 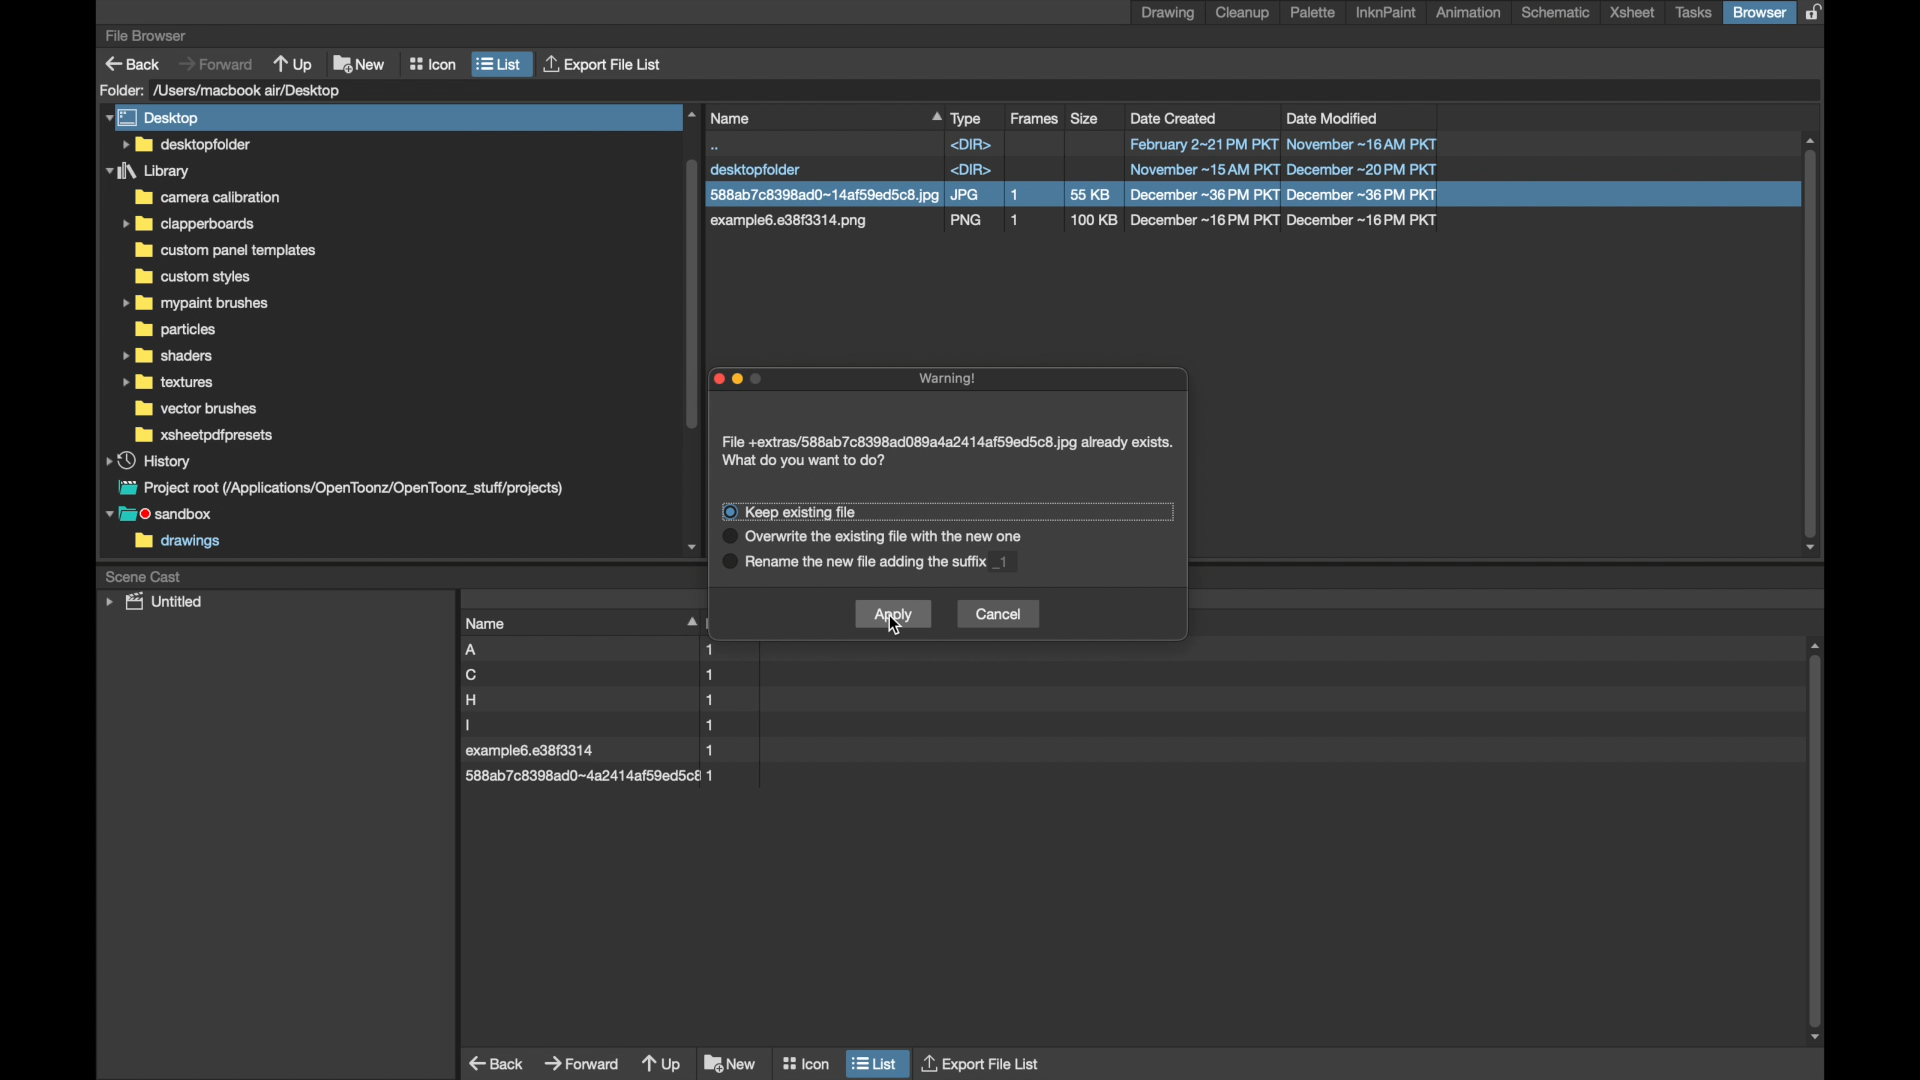 What do you see at coordinates (1333, 117) in the screenshot?
I see `date modified` at bounding box center [1333, 117].